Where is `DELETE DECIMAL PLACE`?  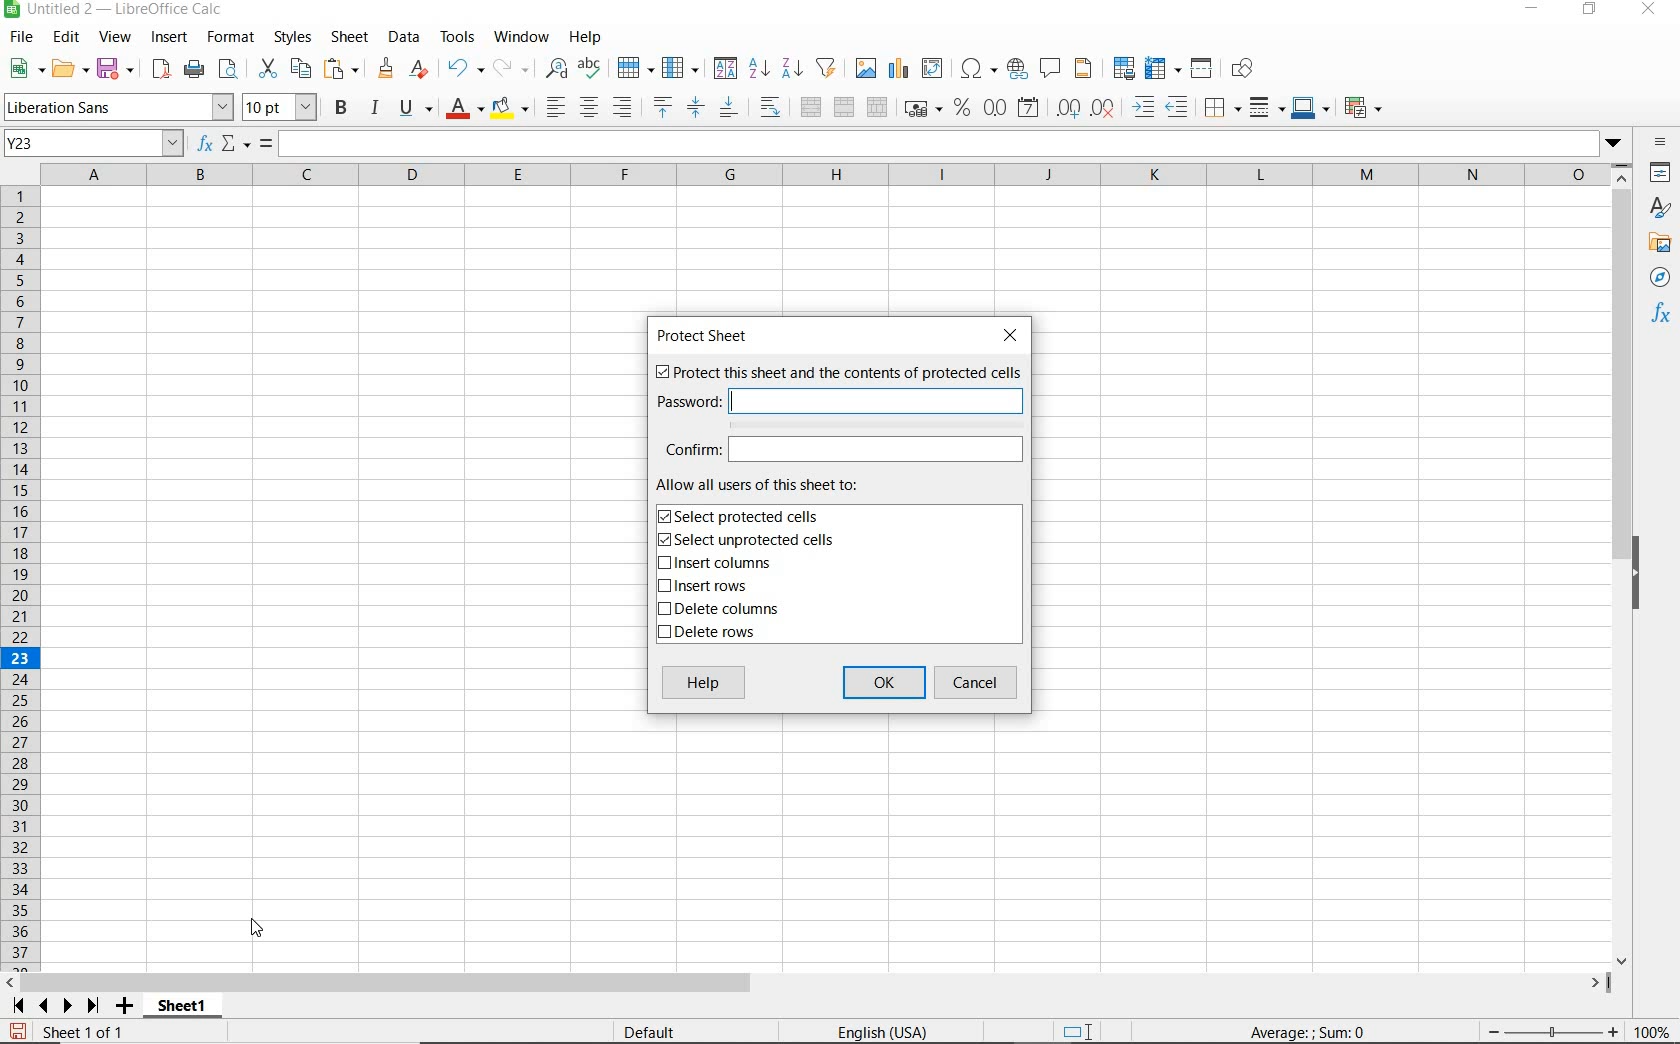
DELETE DECIMAL PLACE is located at coordinates (1103, 108).